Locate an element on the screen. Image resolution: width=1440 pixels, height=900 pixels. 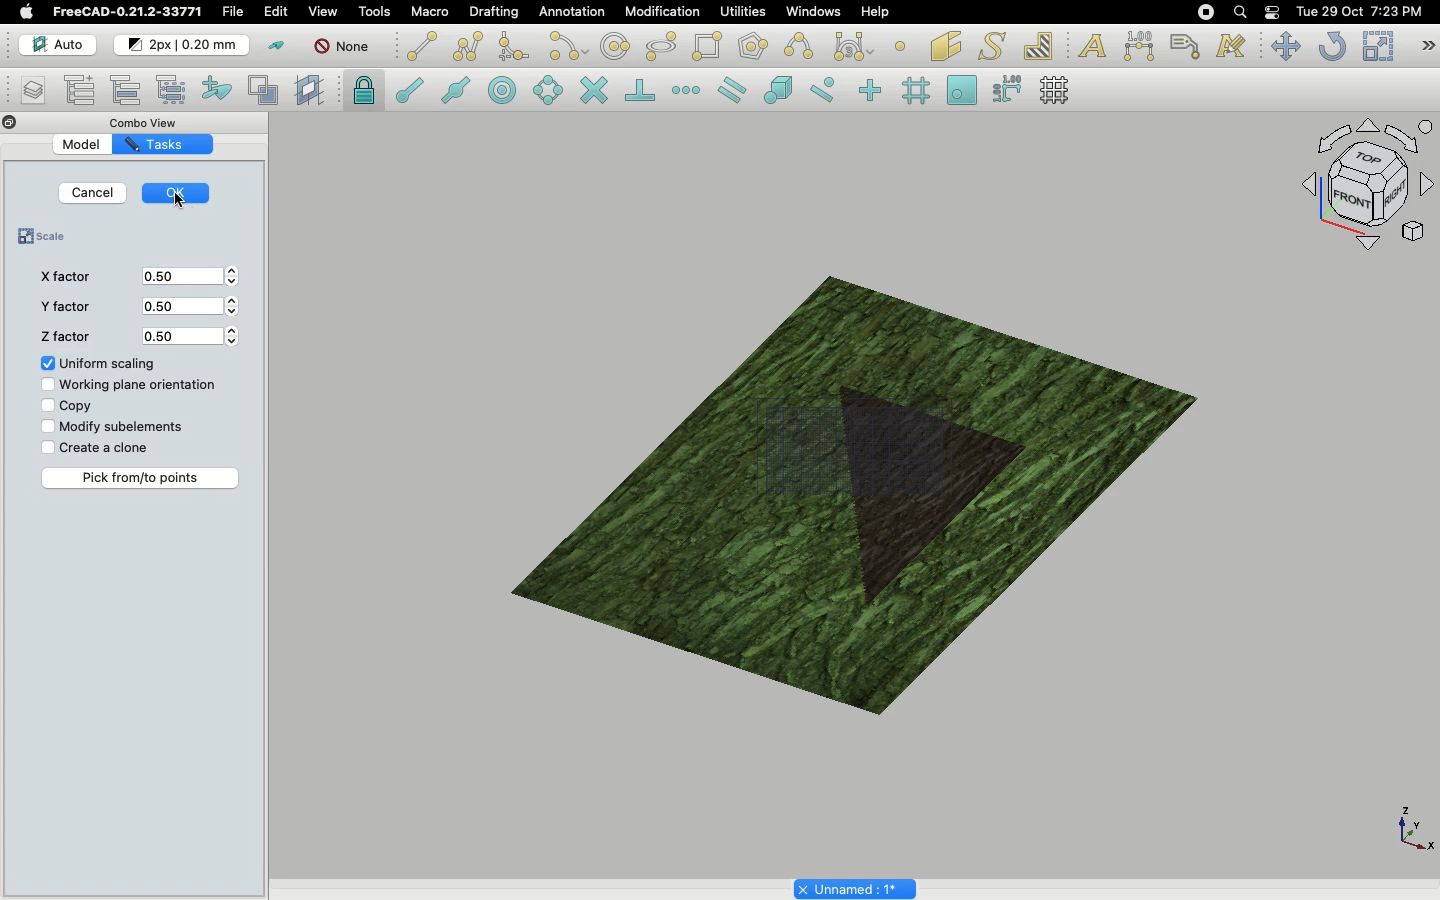
Close is located at coordinates (8, 122).